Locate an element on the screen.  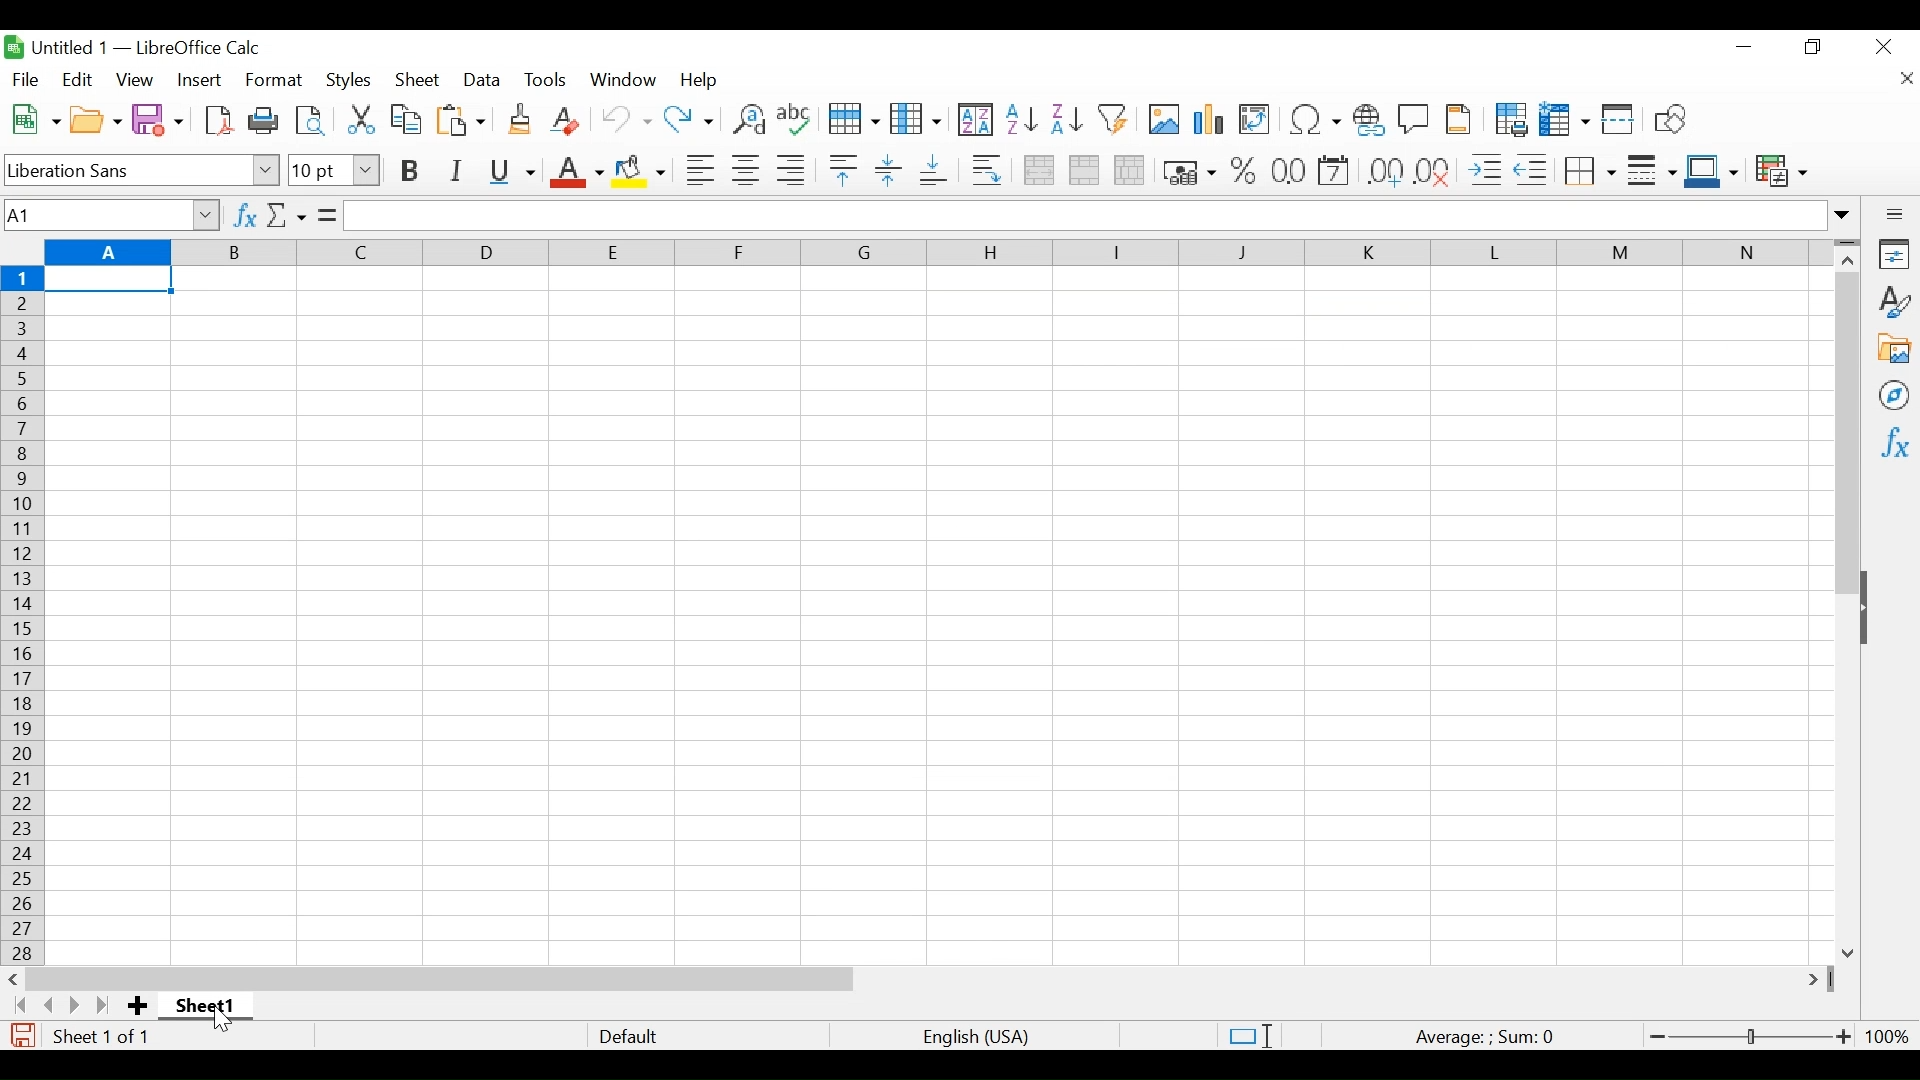
Properties is located at coordinates (1892, 254).